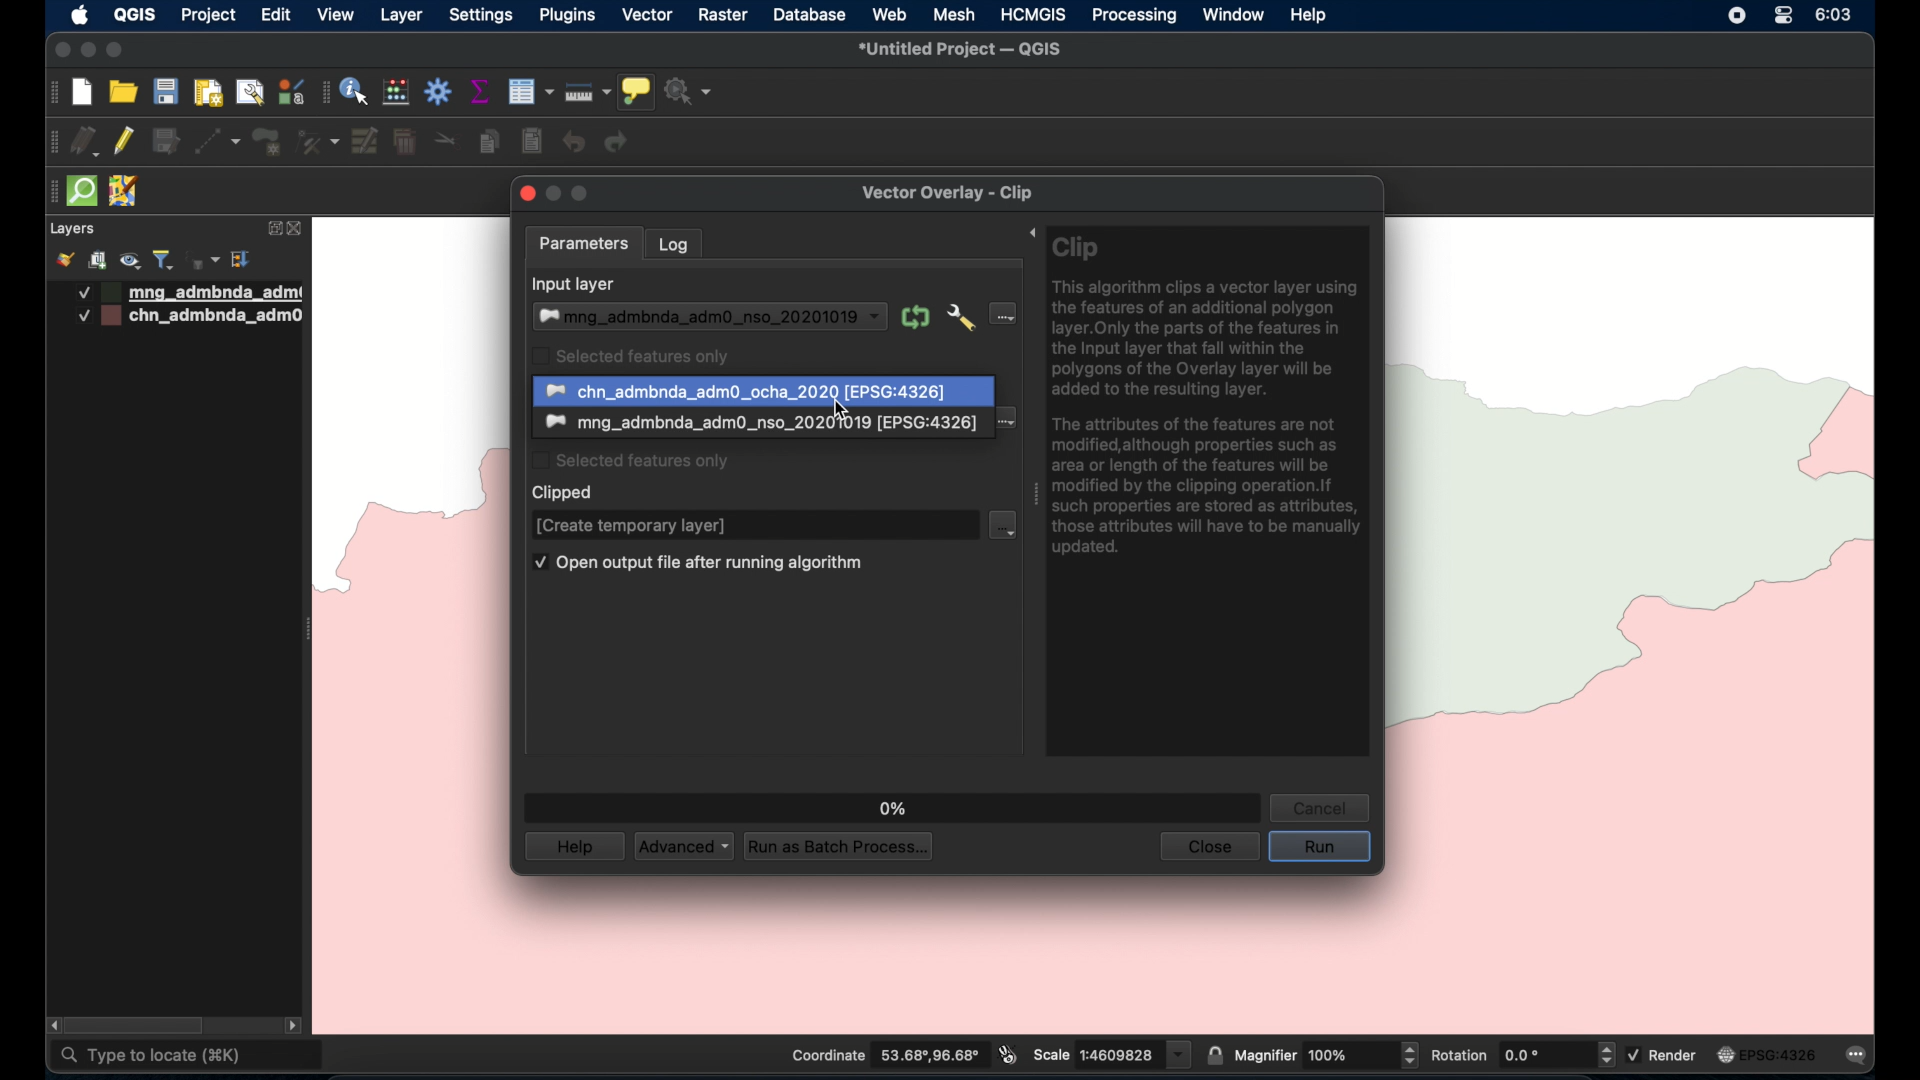 Image resolution: width=1920 pixels, height=1080 pixels. I want to click on scale, so click(1112, 1053).